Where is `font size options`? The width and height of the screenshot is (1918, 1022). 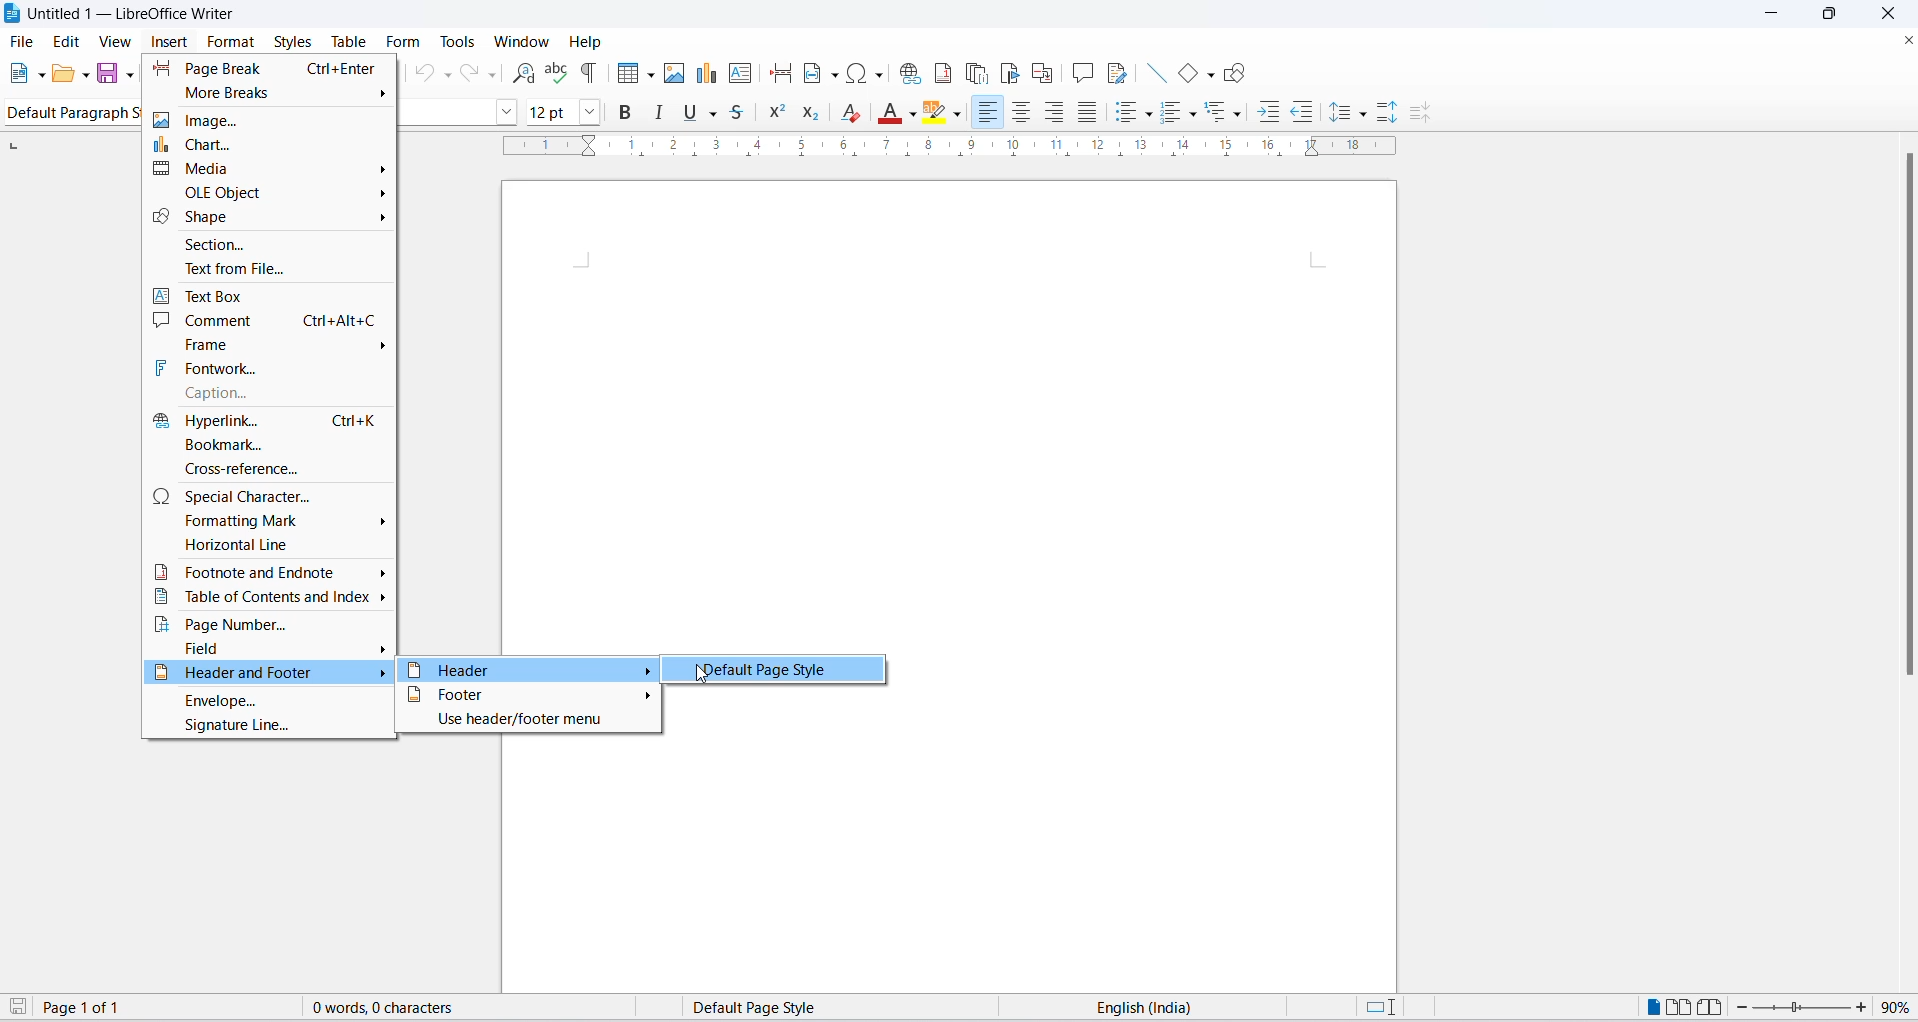
font size options is located at coordinates (596, 112).